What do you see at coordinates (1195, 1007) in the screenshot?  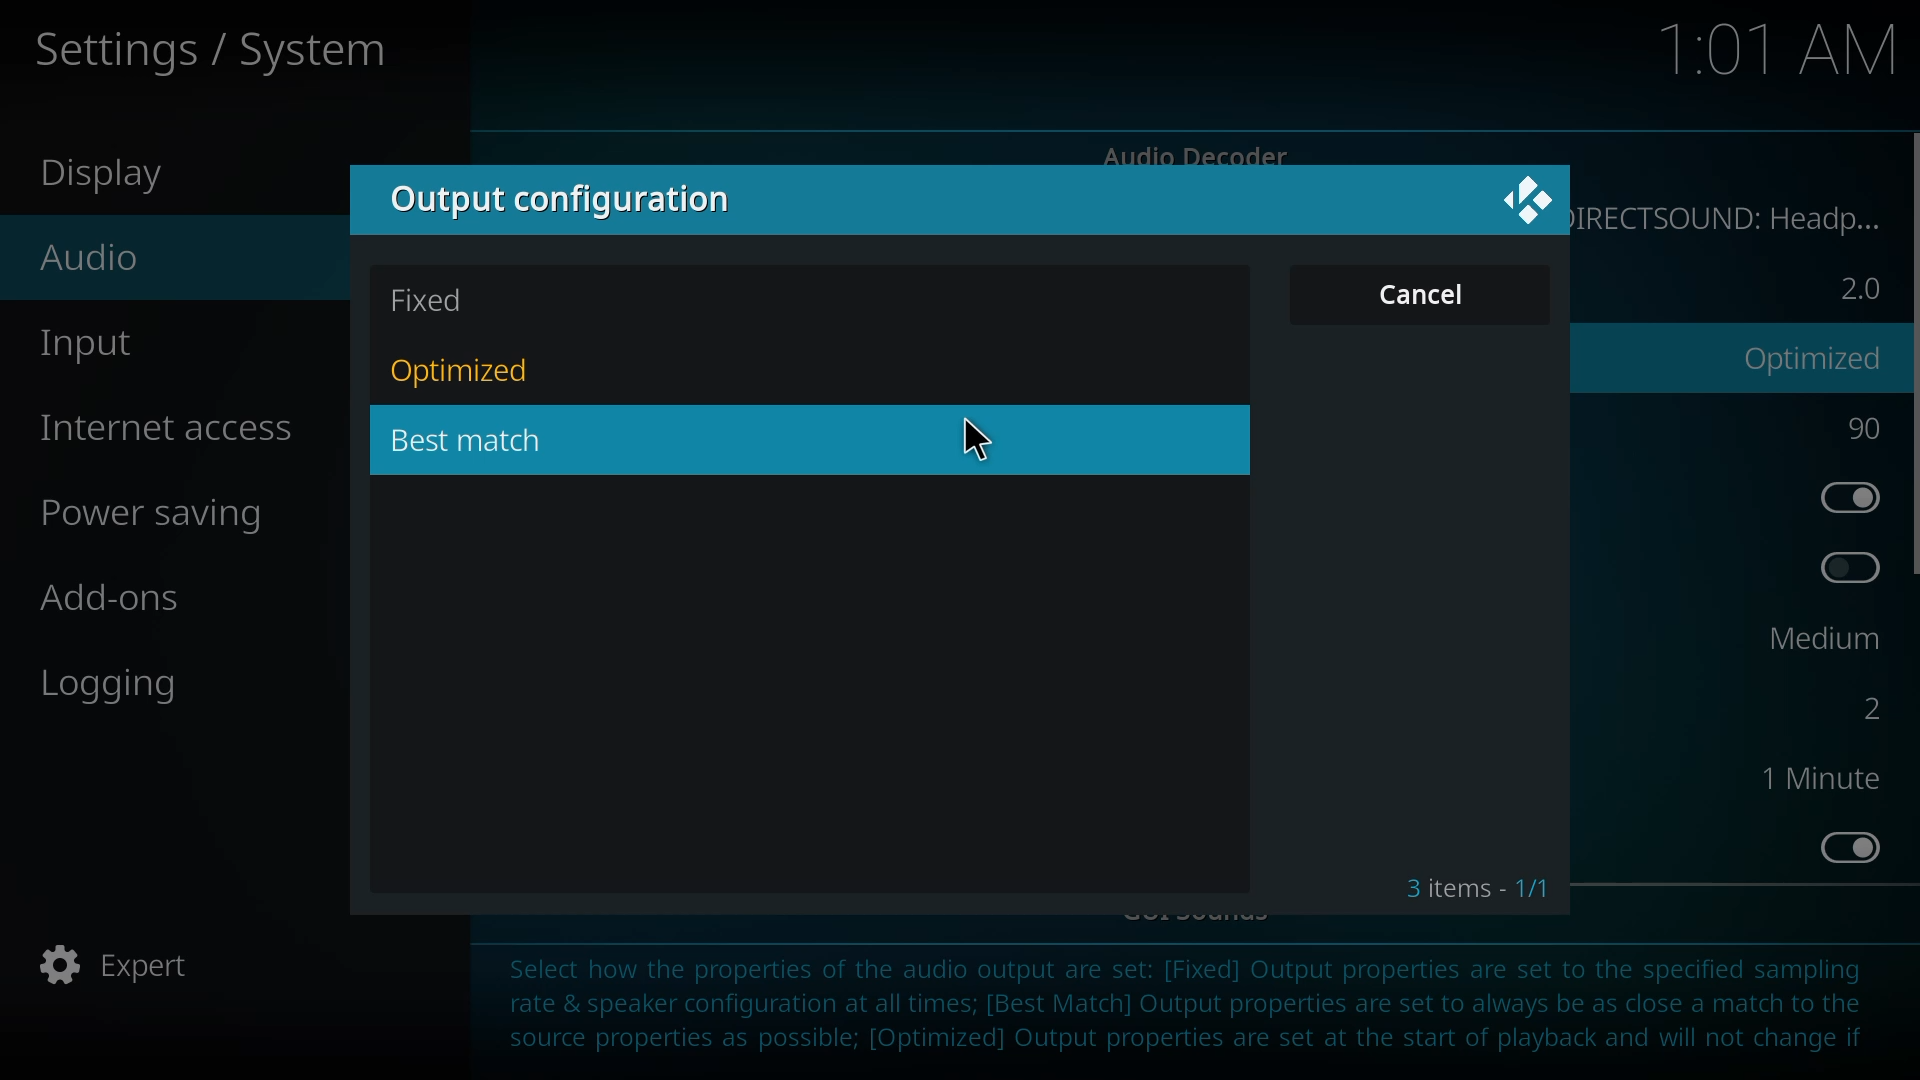 I see `info` at bounding box center [1195, 1007].